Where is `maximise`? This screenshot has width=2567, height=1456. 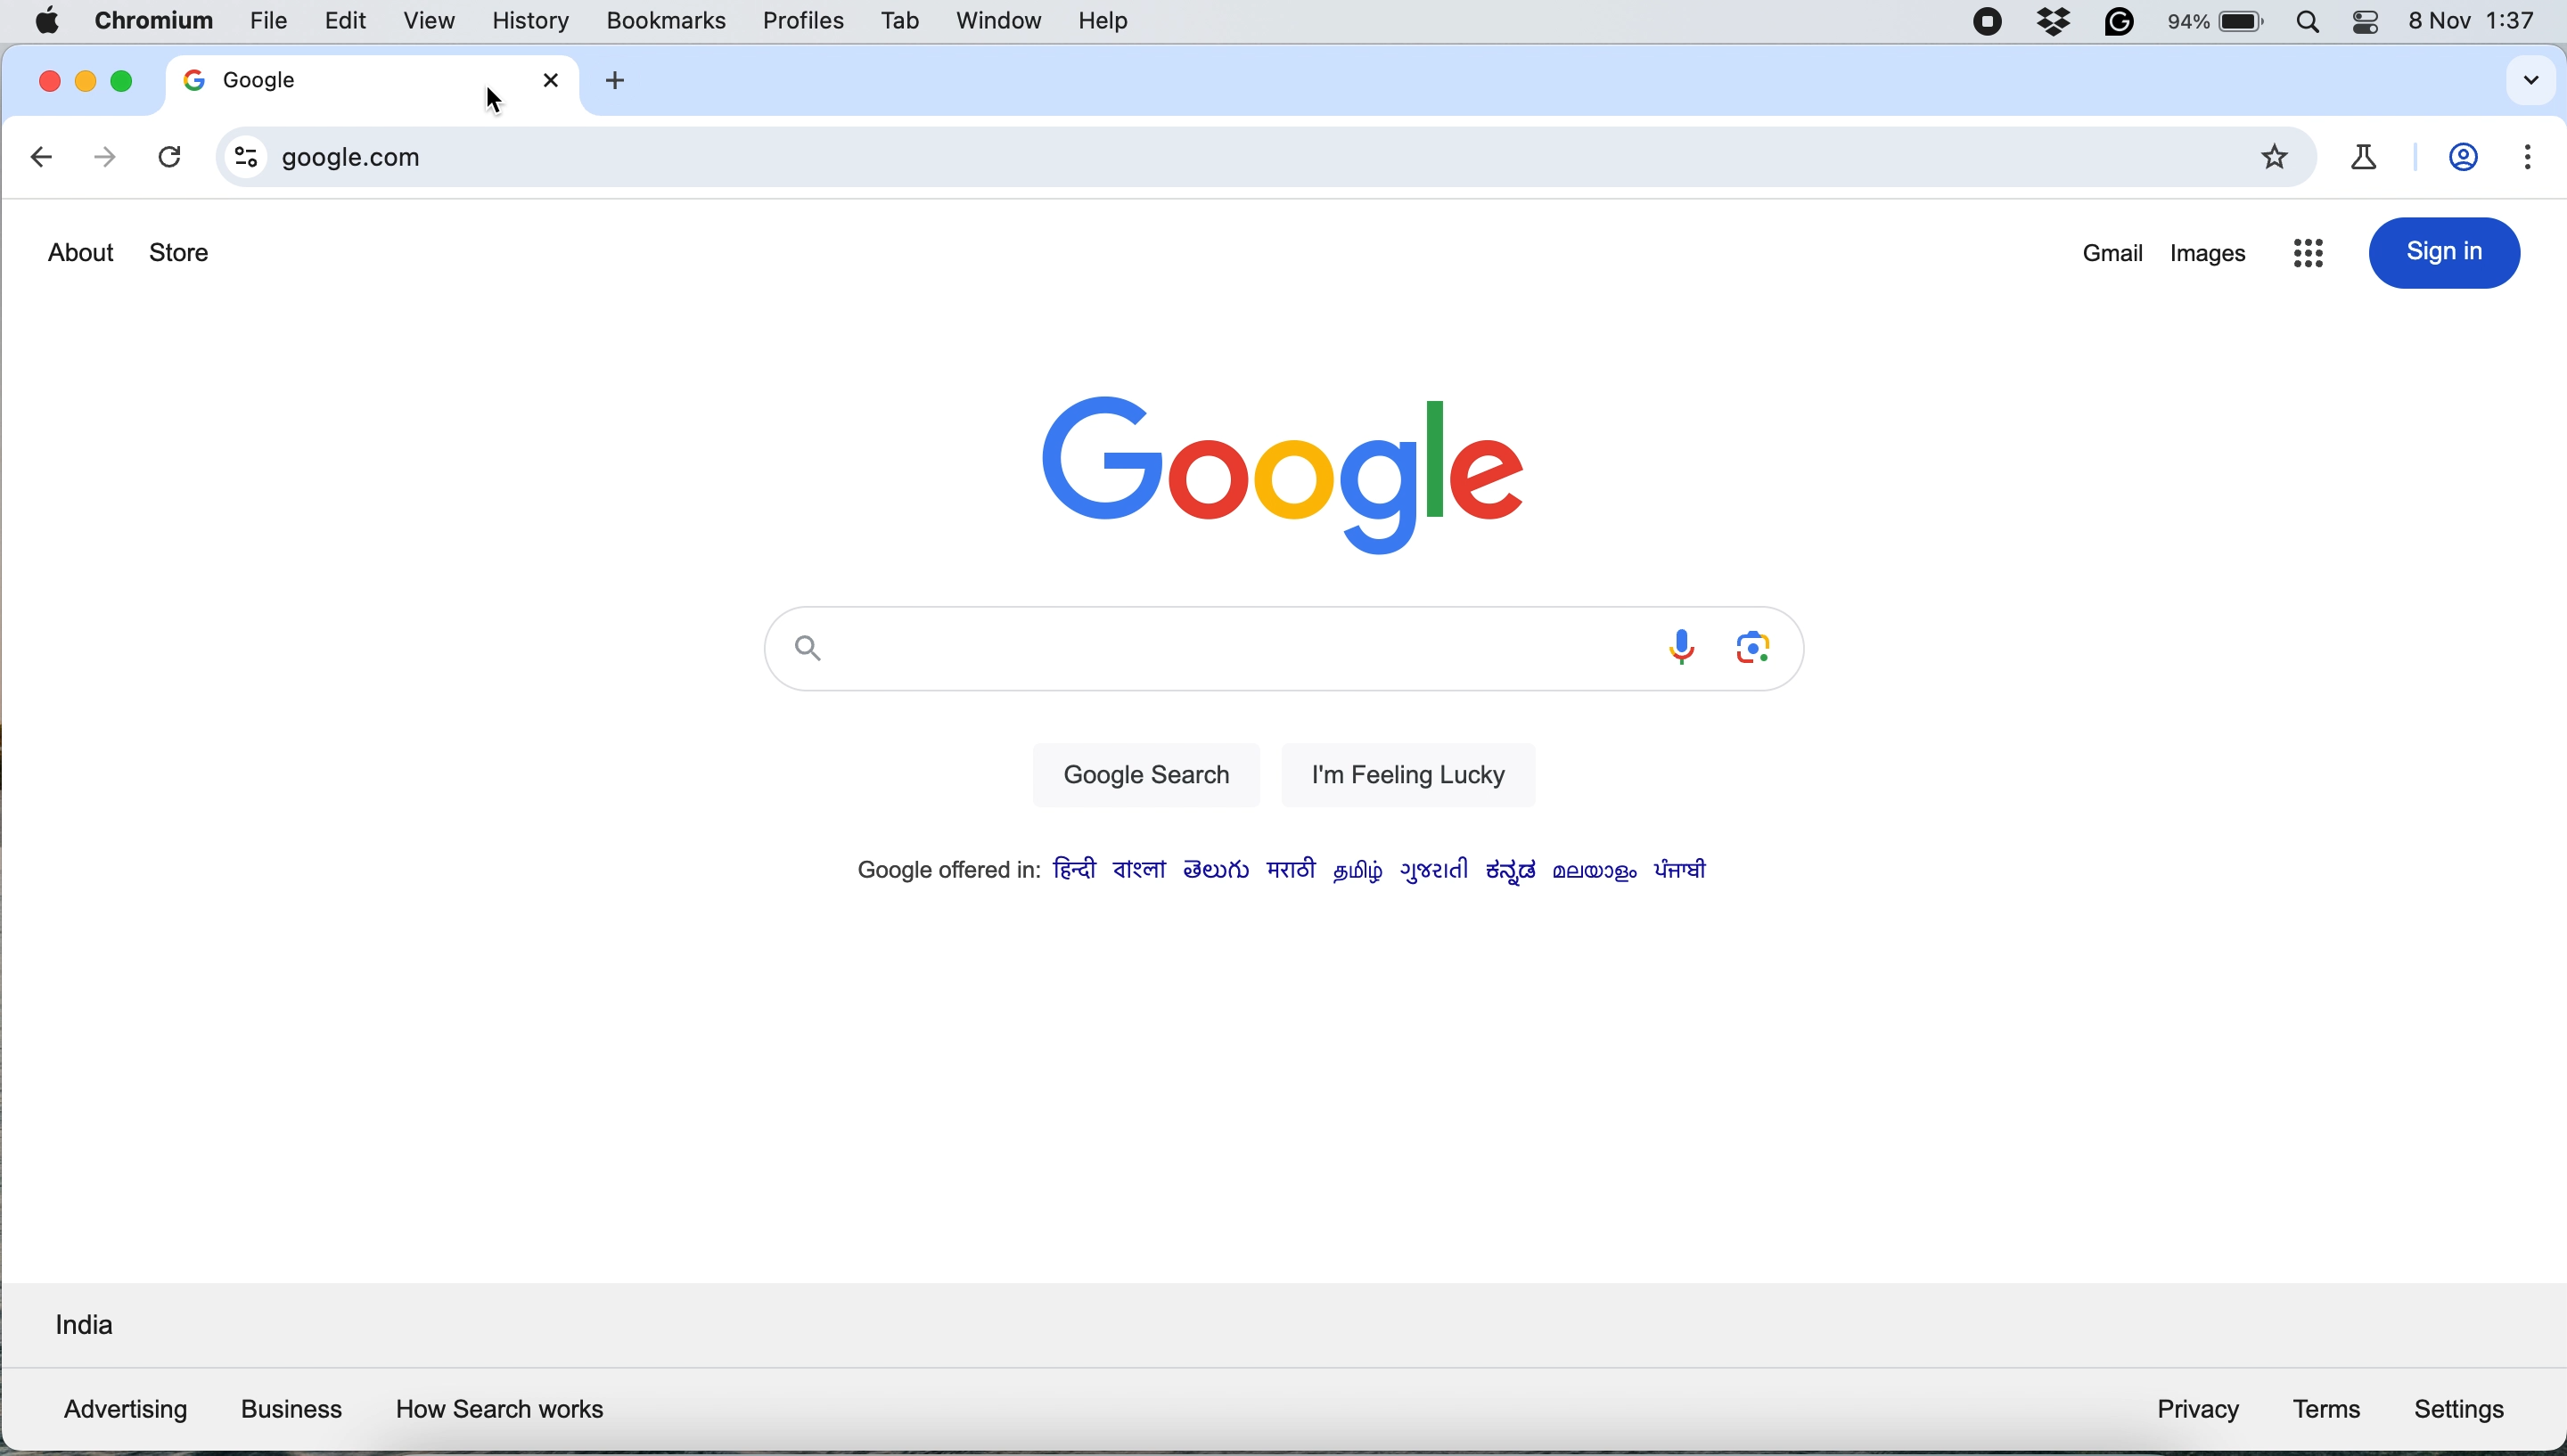
maximise is located at coordinates (117, 81).